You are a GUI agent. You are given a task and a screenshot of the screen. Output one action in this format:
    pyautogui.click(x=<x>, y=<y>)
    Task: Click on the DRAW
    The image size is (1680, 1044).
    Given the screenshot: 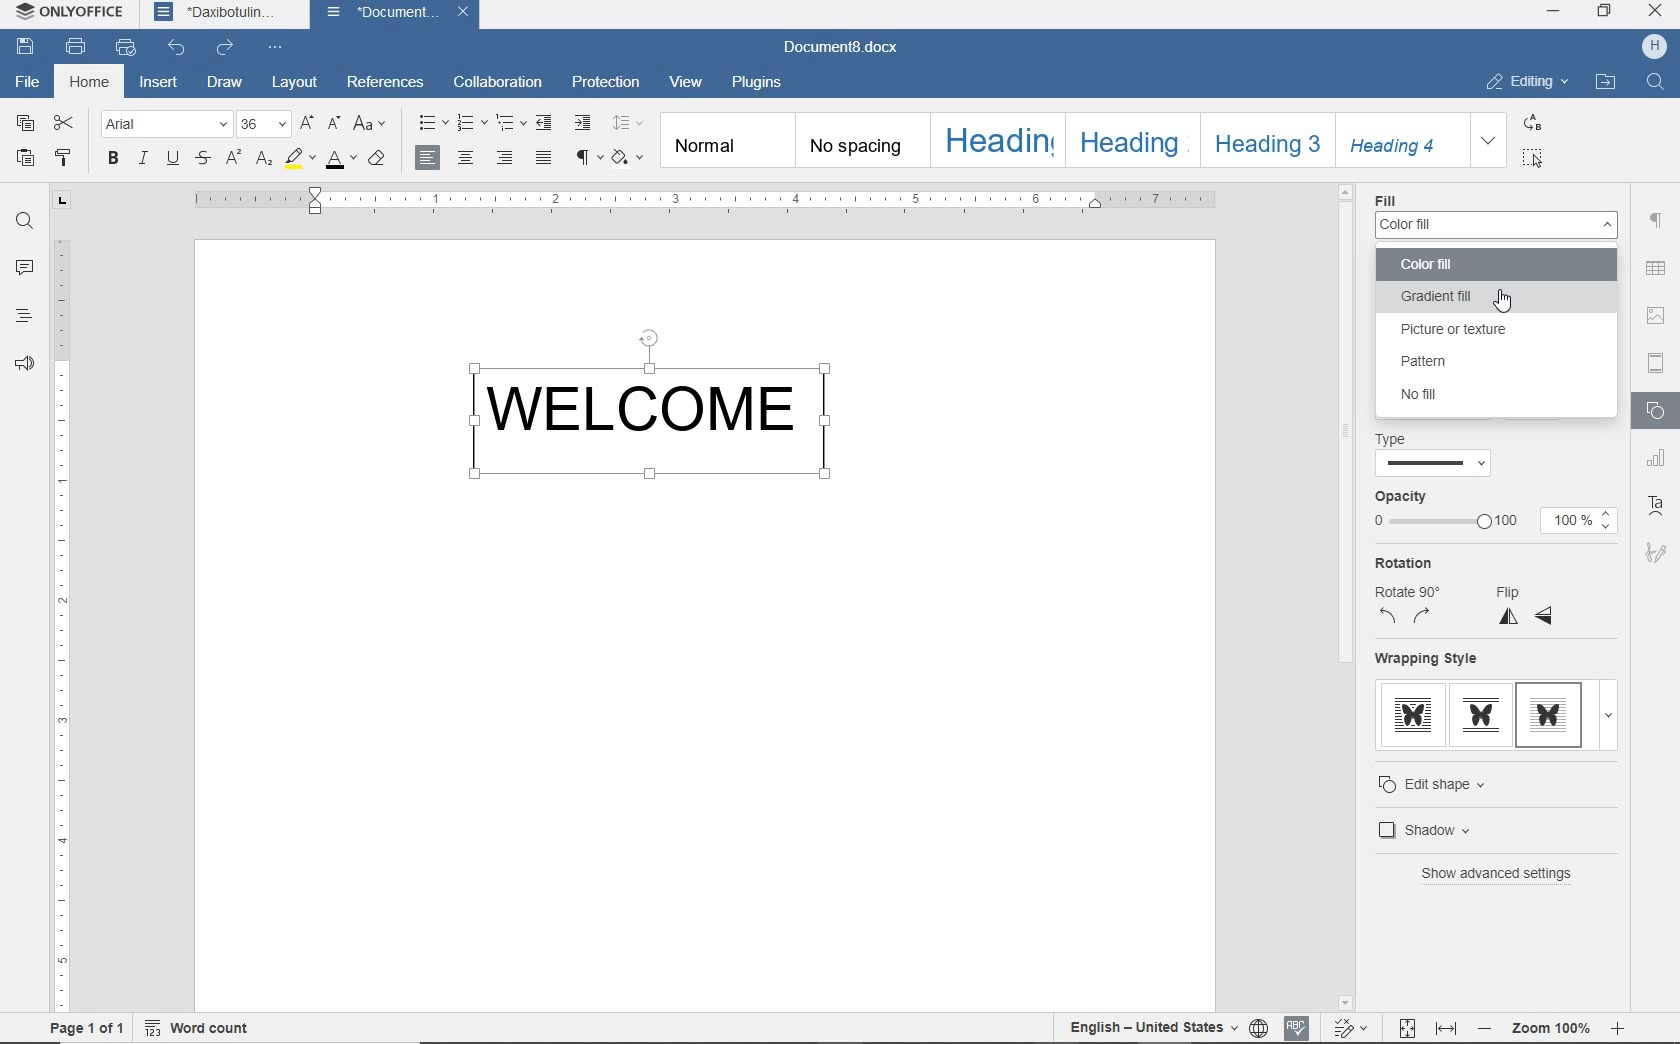 What is the action you would take?
    pyautogui.click(x=224, y=84)
    